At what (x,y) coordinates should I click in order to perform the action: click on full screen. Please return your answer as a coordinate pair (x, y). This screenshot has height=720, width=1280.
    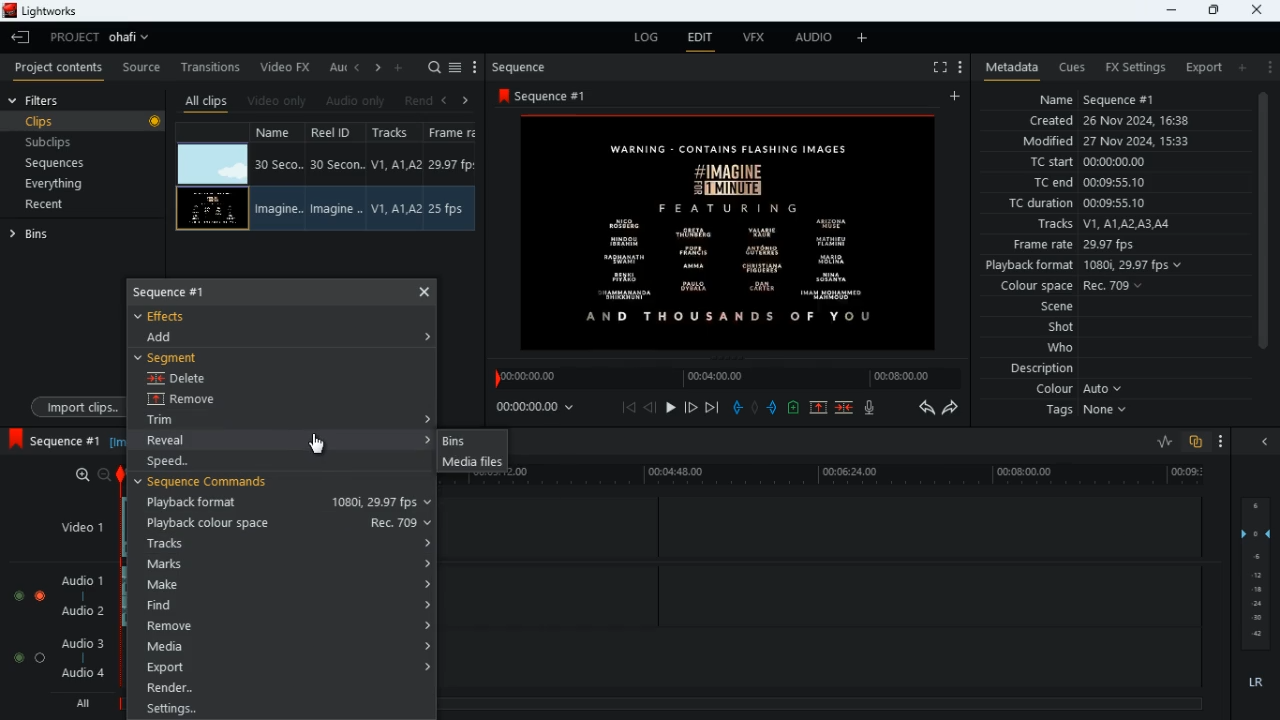
    Looking at the image, I should click on (932, 68).